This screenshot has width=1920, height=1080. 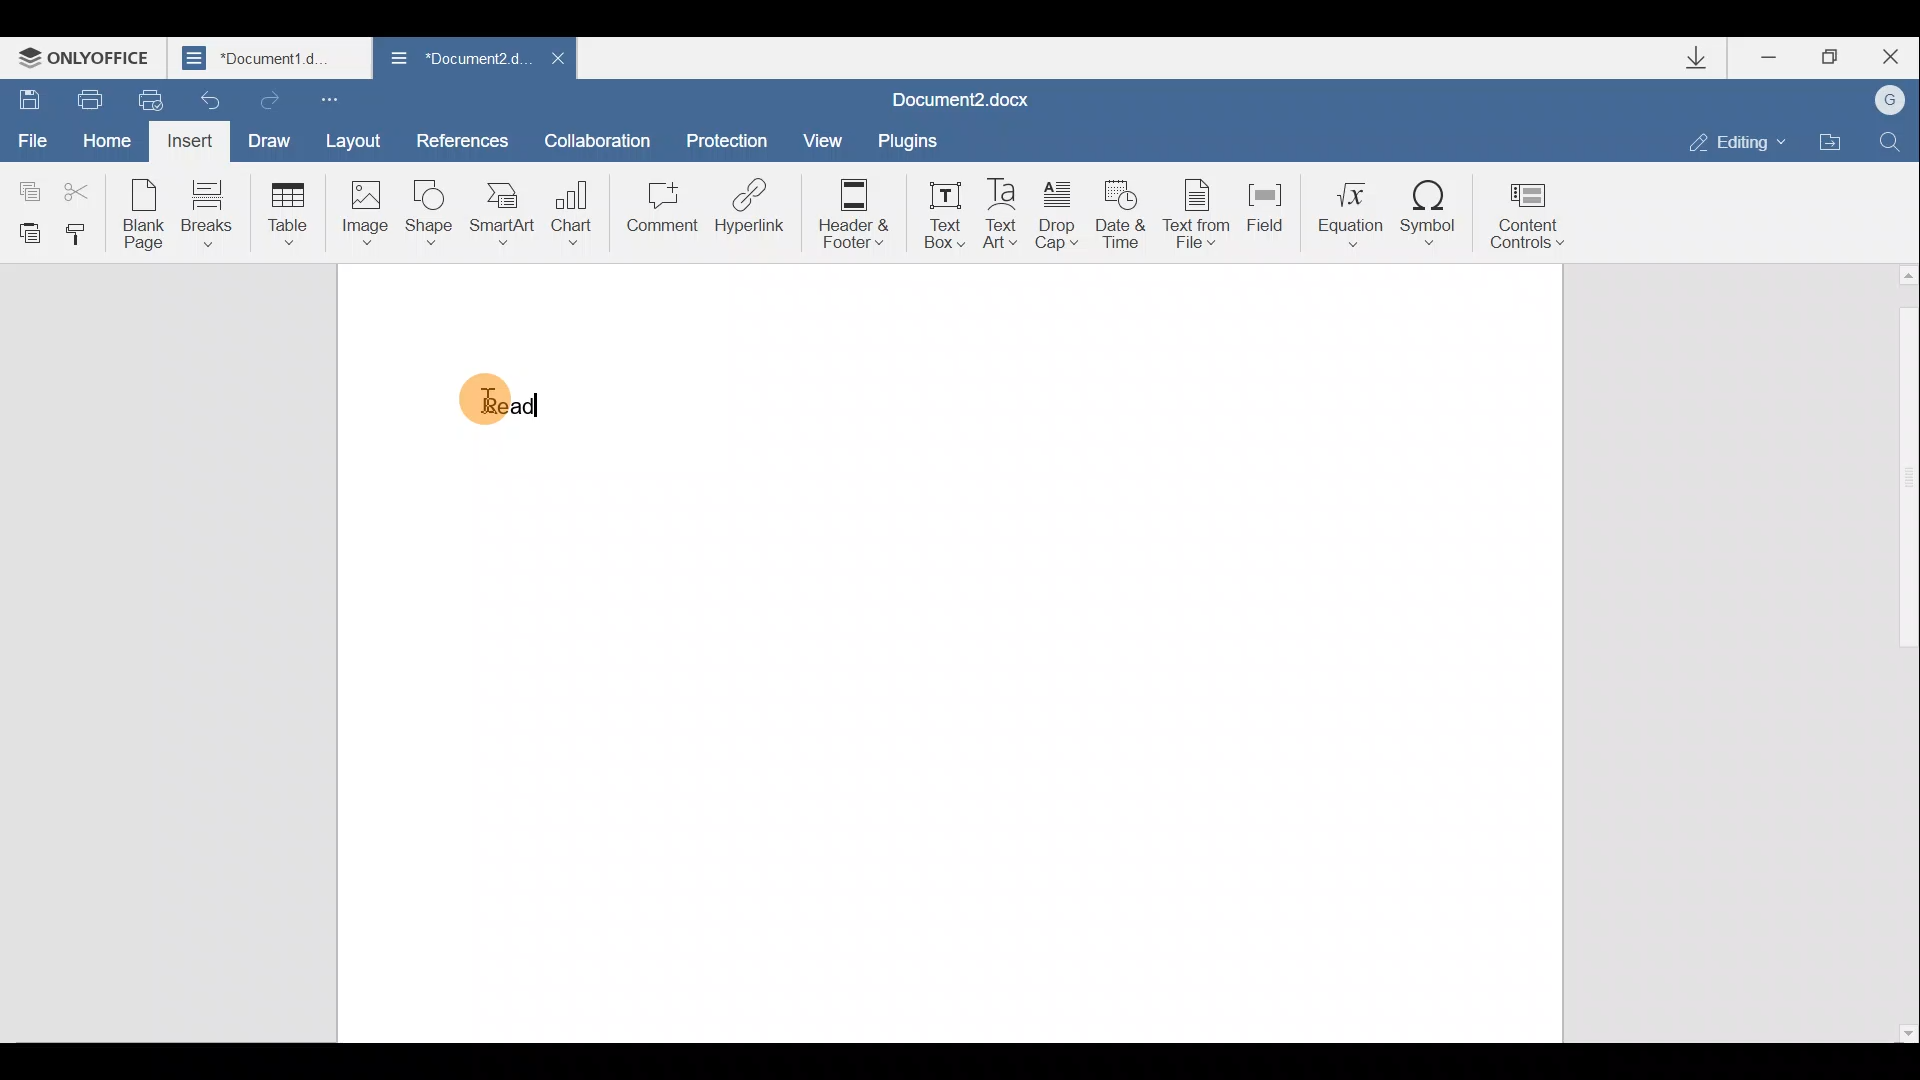 What do you see at coordinates (1199, 217) in the screenshot?
I see `Text from file` at bounding box center [1199, 217].